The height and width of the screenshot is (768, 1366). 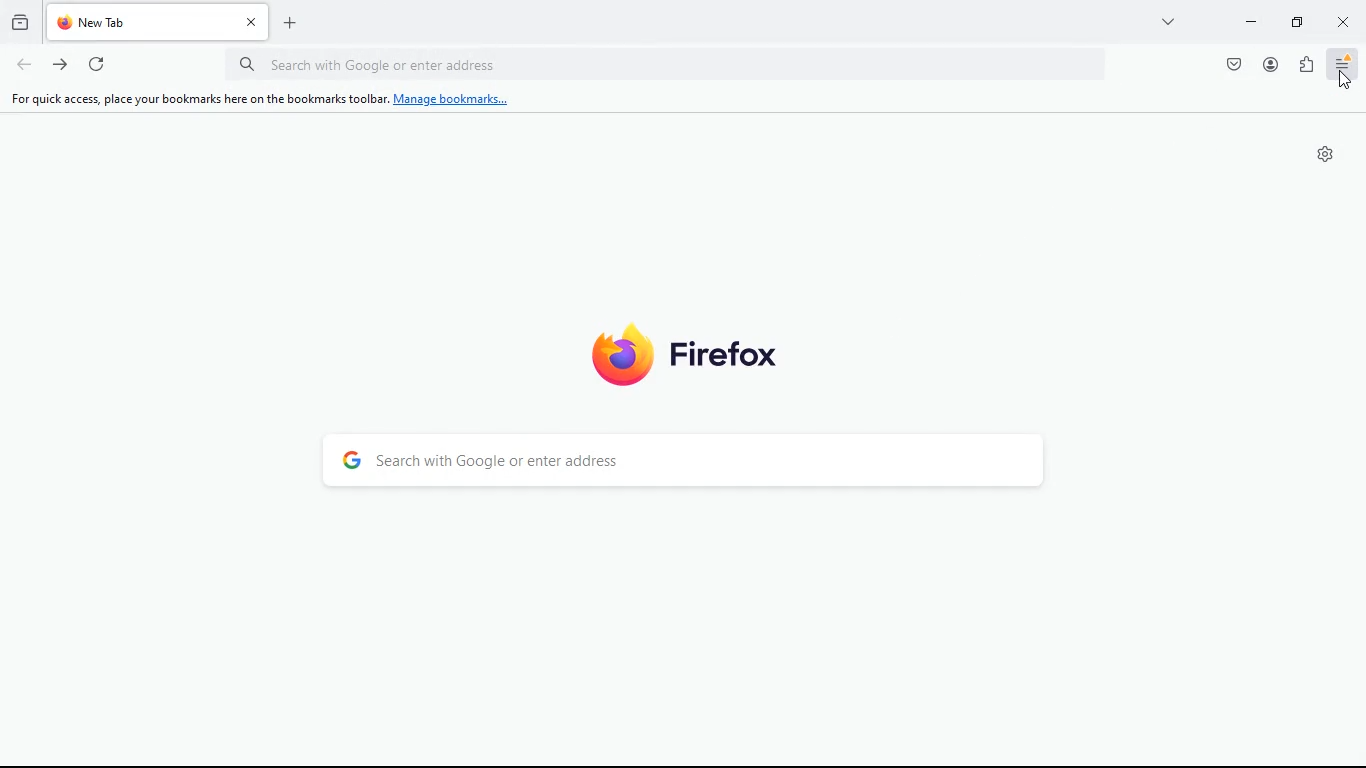 What do you see at coordinates (1165, 21) in the screenshot?
I see `more` at bounding box center [1165, 21].